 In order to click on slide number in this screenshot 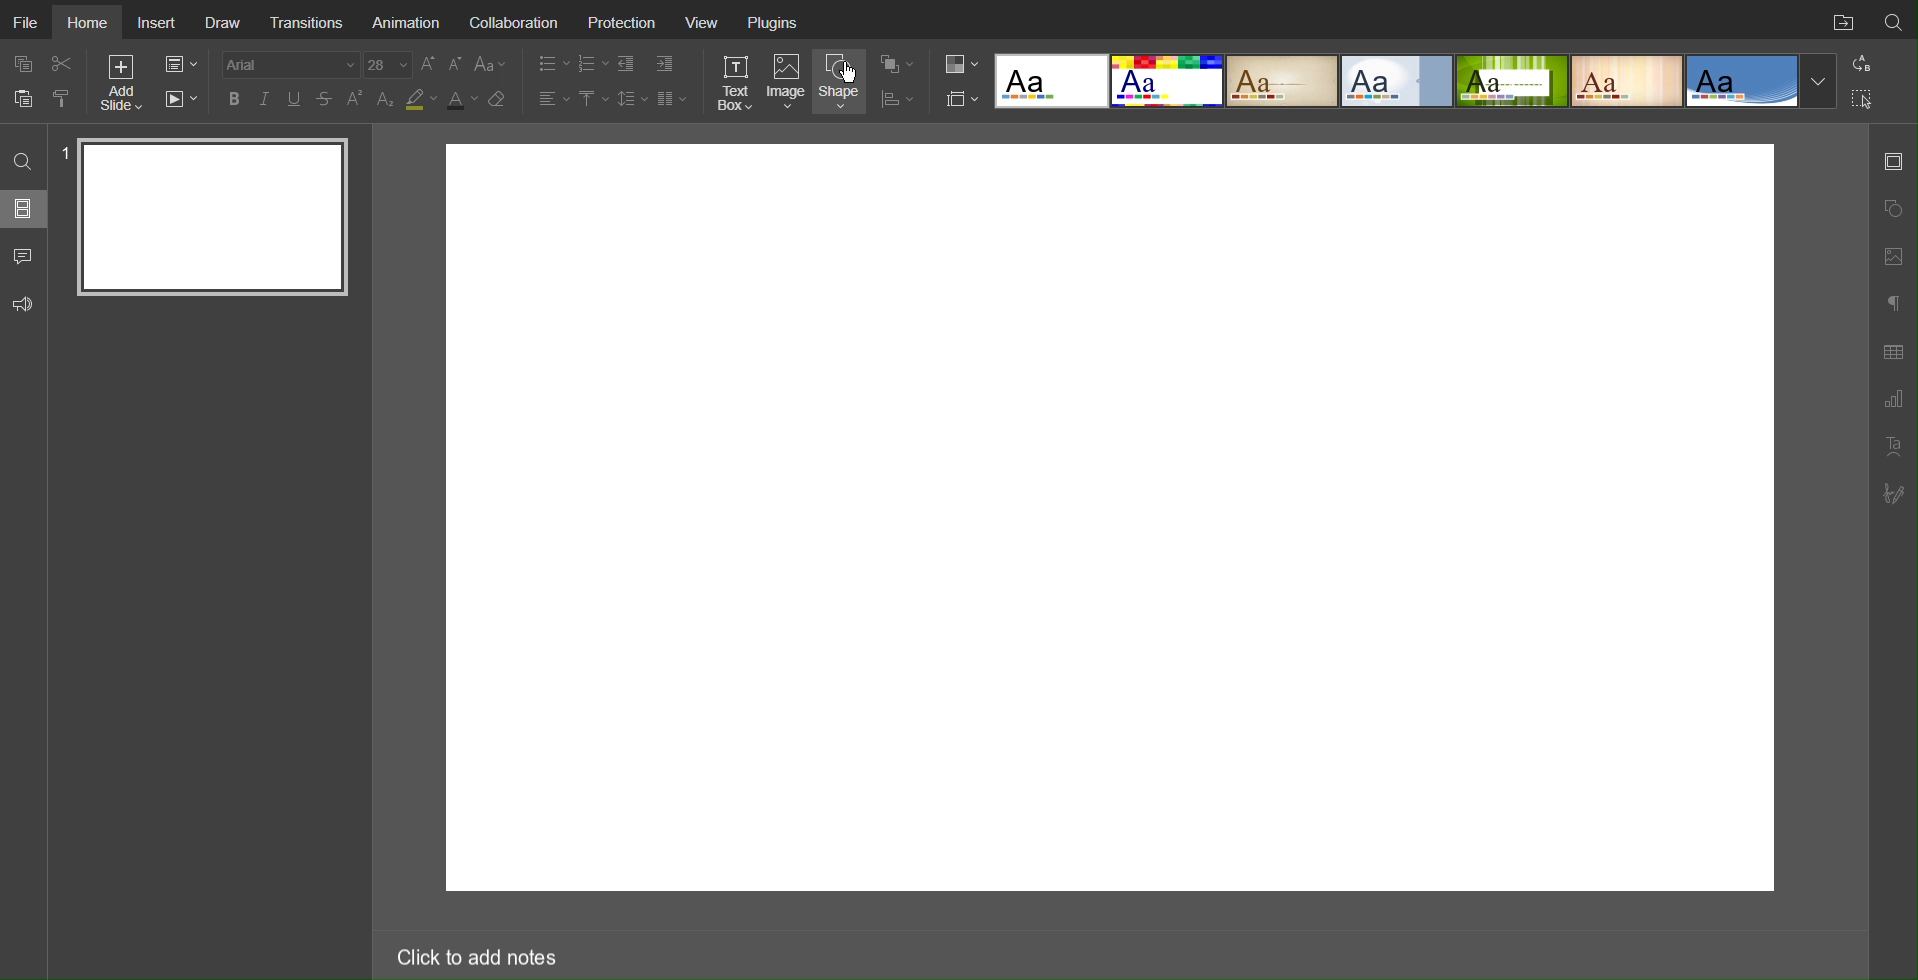, I will do `click(64, 151)`.